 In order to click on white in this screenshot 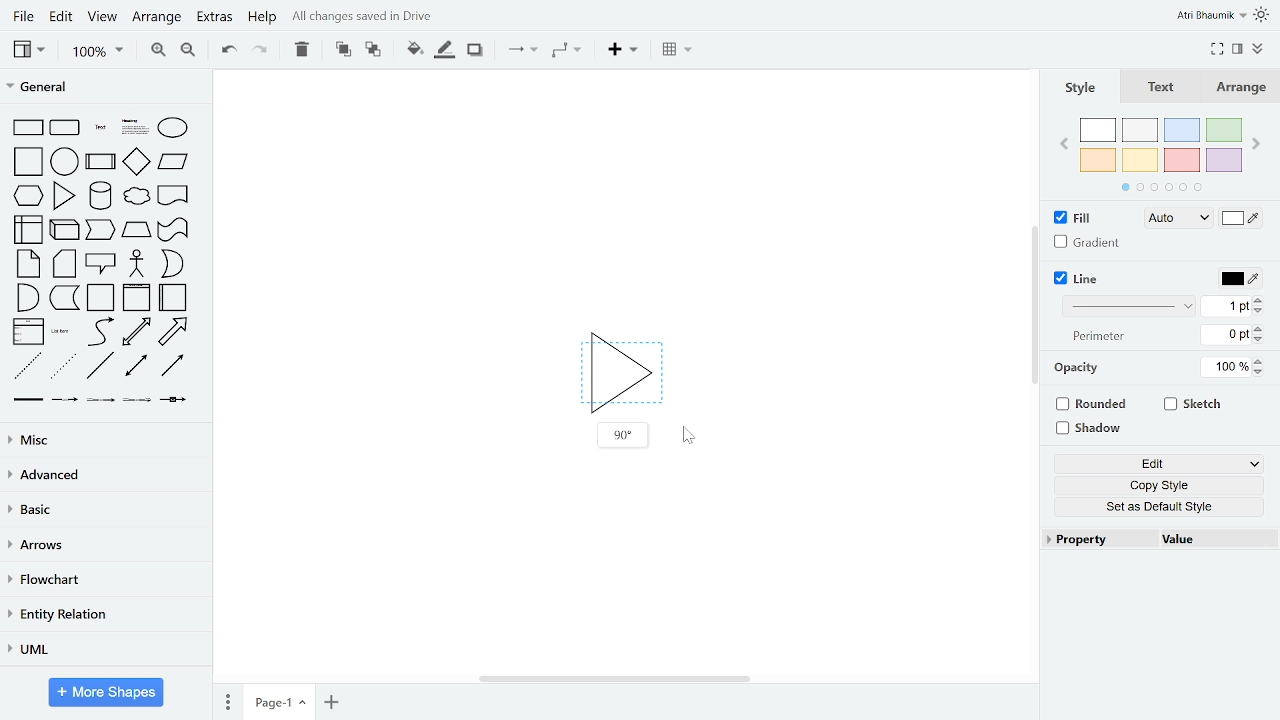, I will do `click(1099, 130)`.